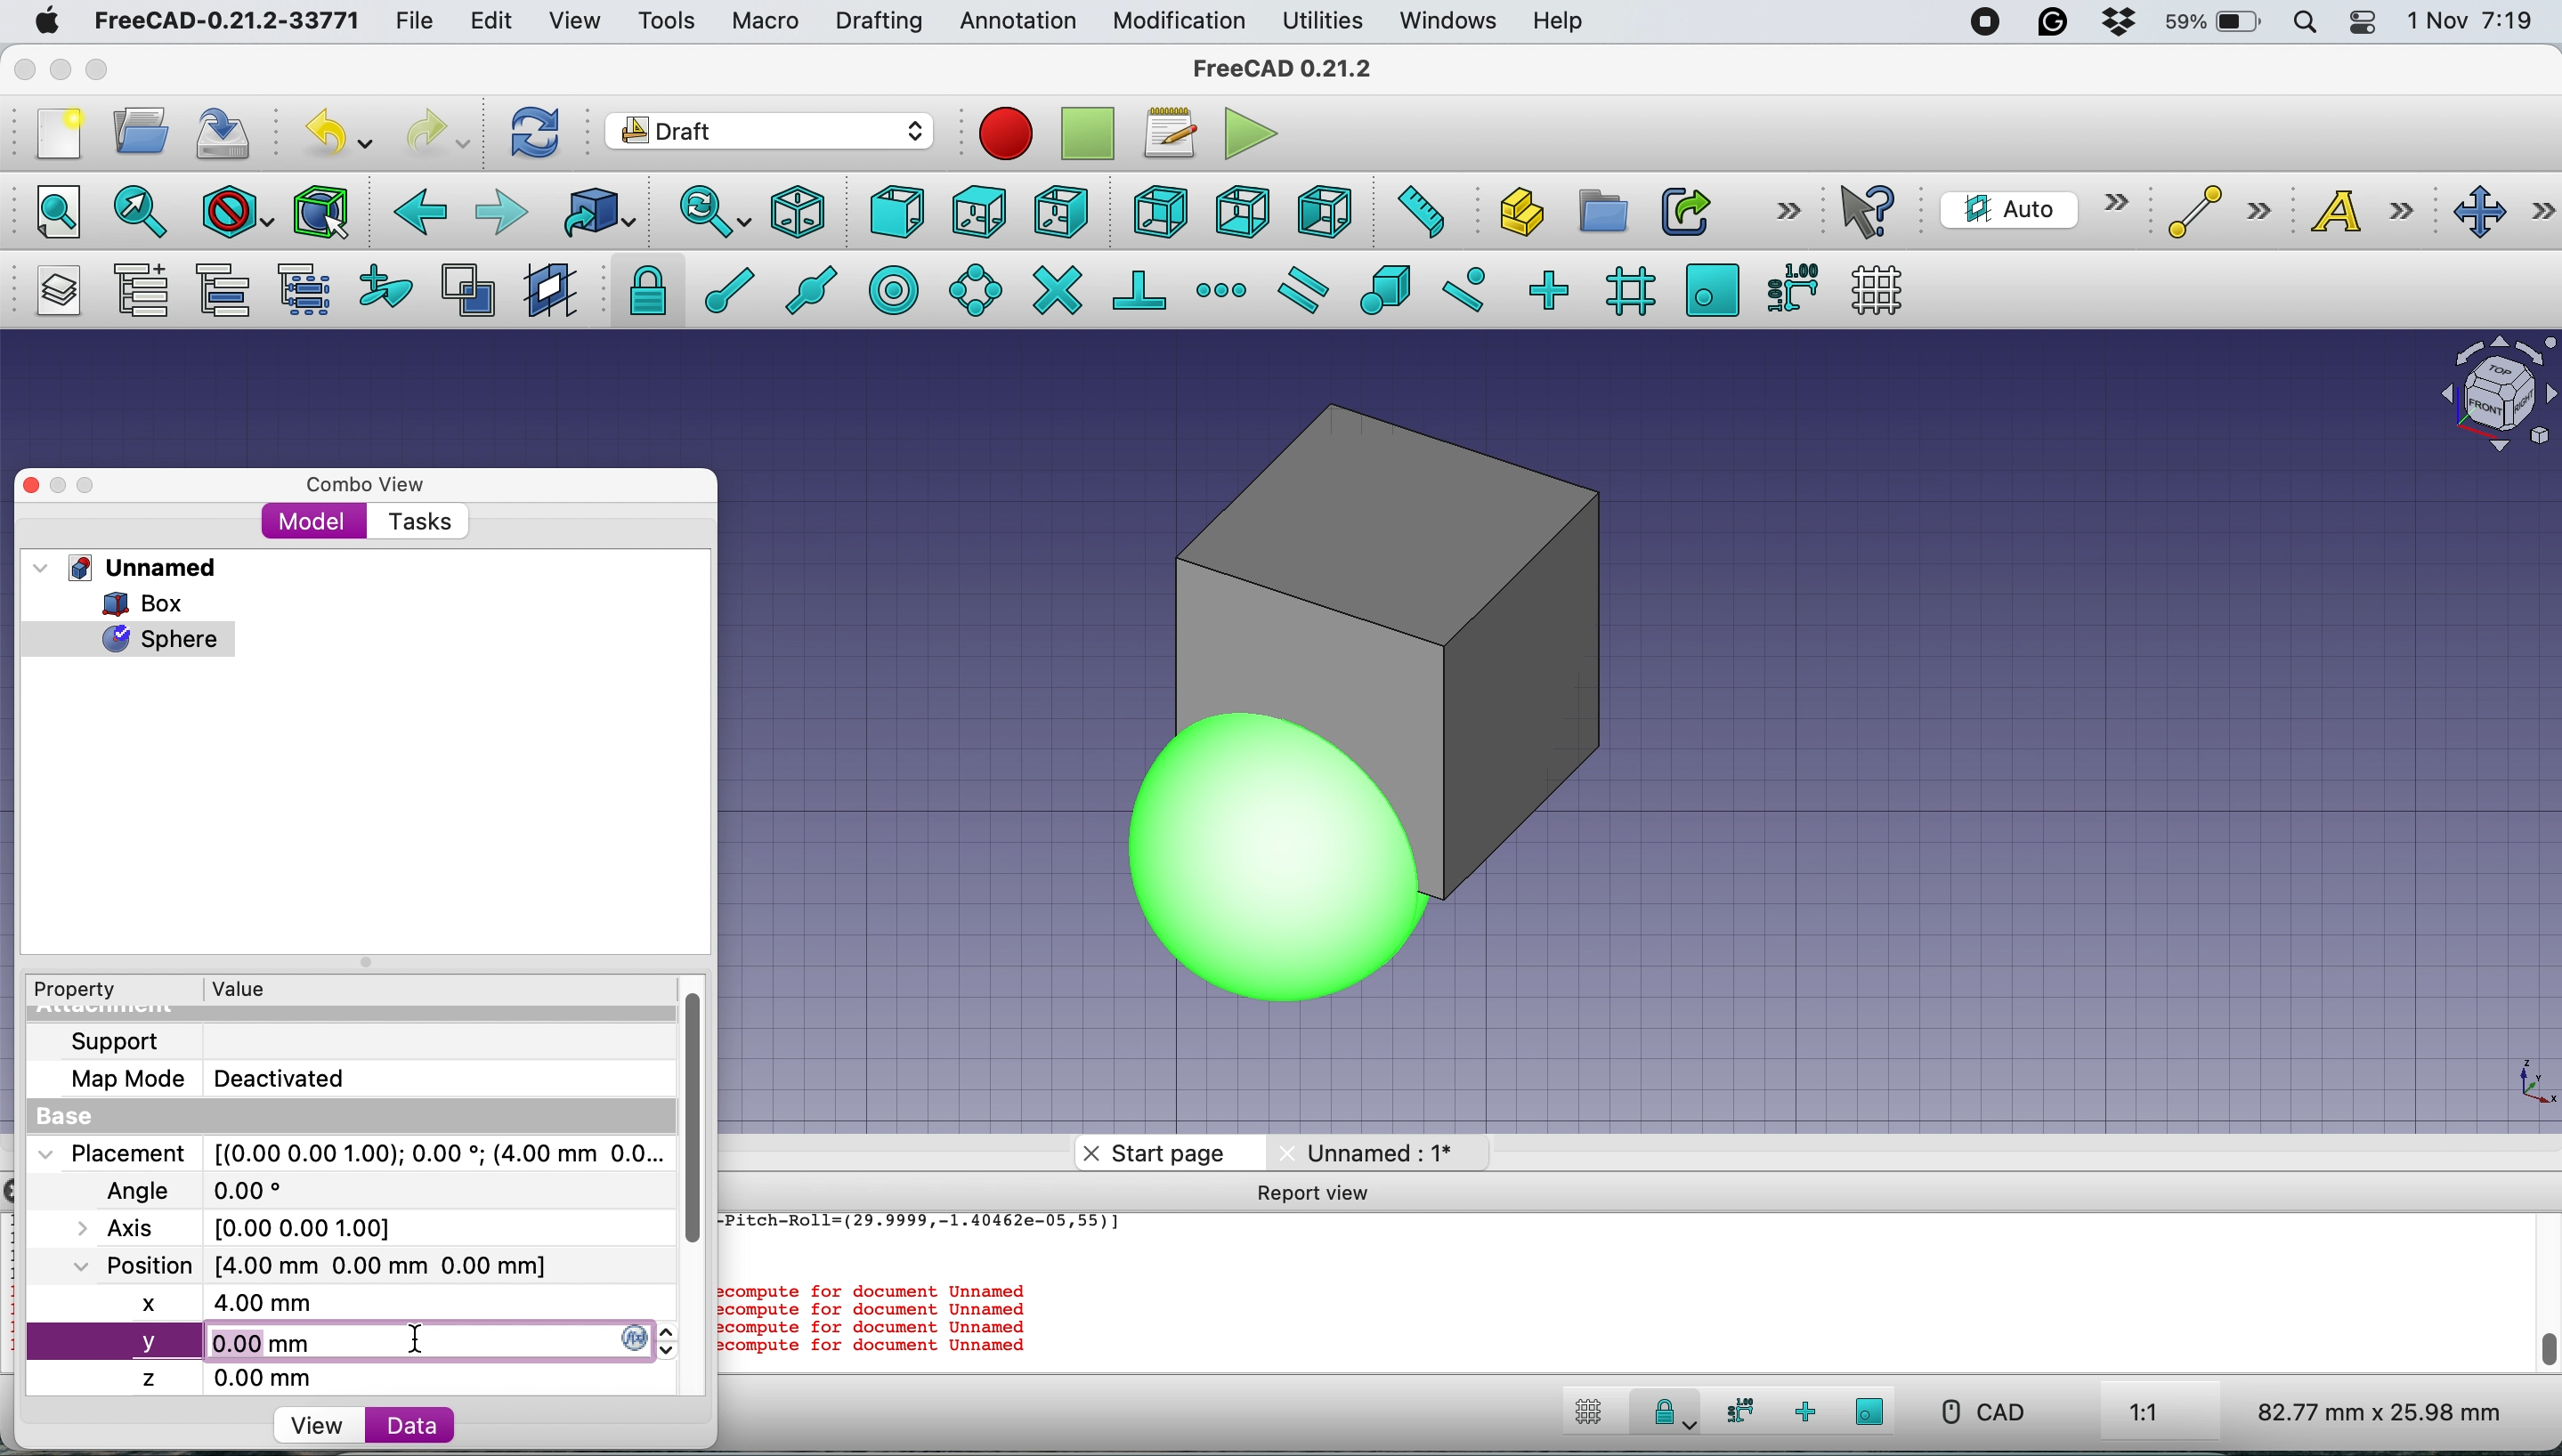 The width and height of the screenshot is (2562, 1456). What do you see at coordinates (2207, 24) in the screenshot?
I see `battery` at bounding box center [2207, 24].